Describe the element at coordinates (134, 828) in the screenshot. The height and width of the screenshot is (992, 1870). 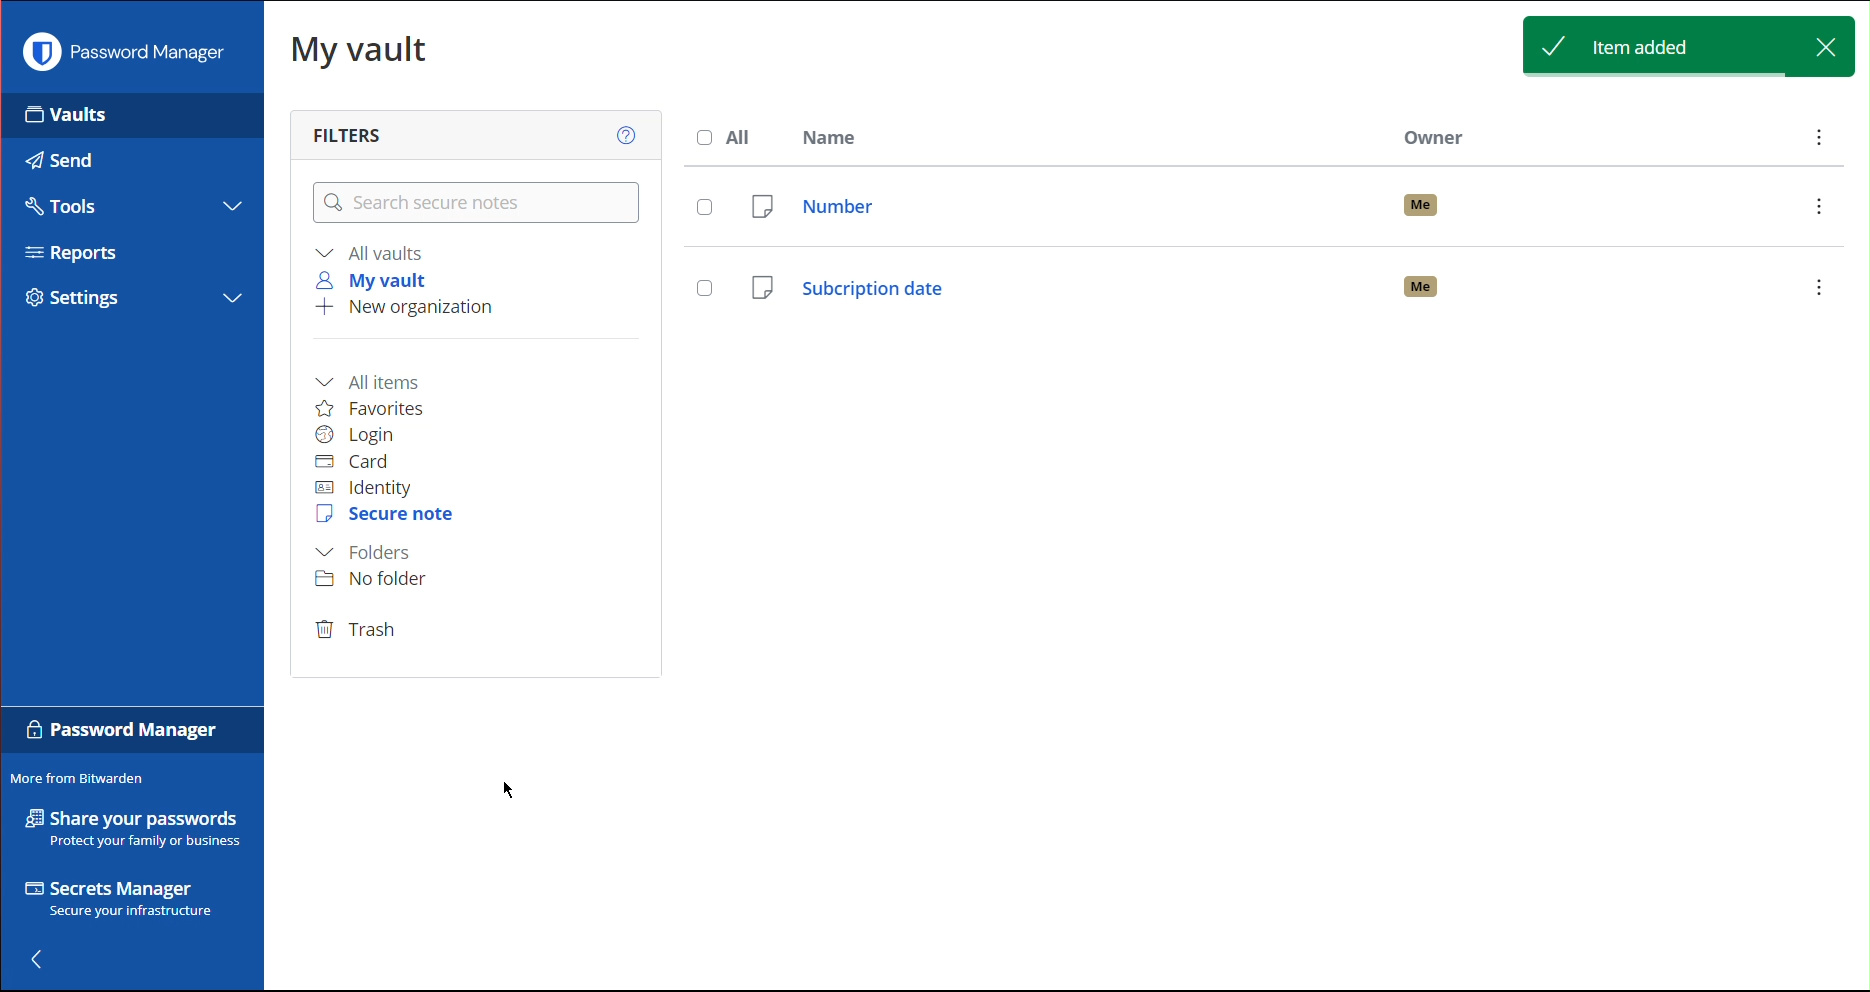
I see `Share your passwords` at that location.